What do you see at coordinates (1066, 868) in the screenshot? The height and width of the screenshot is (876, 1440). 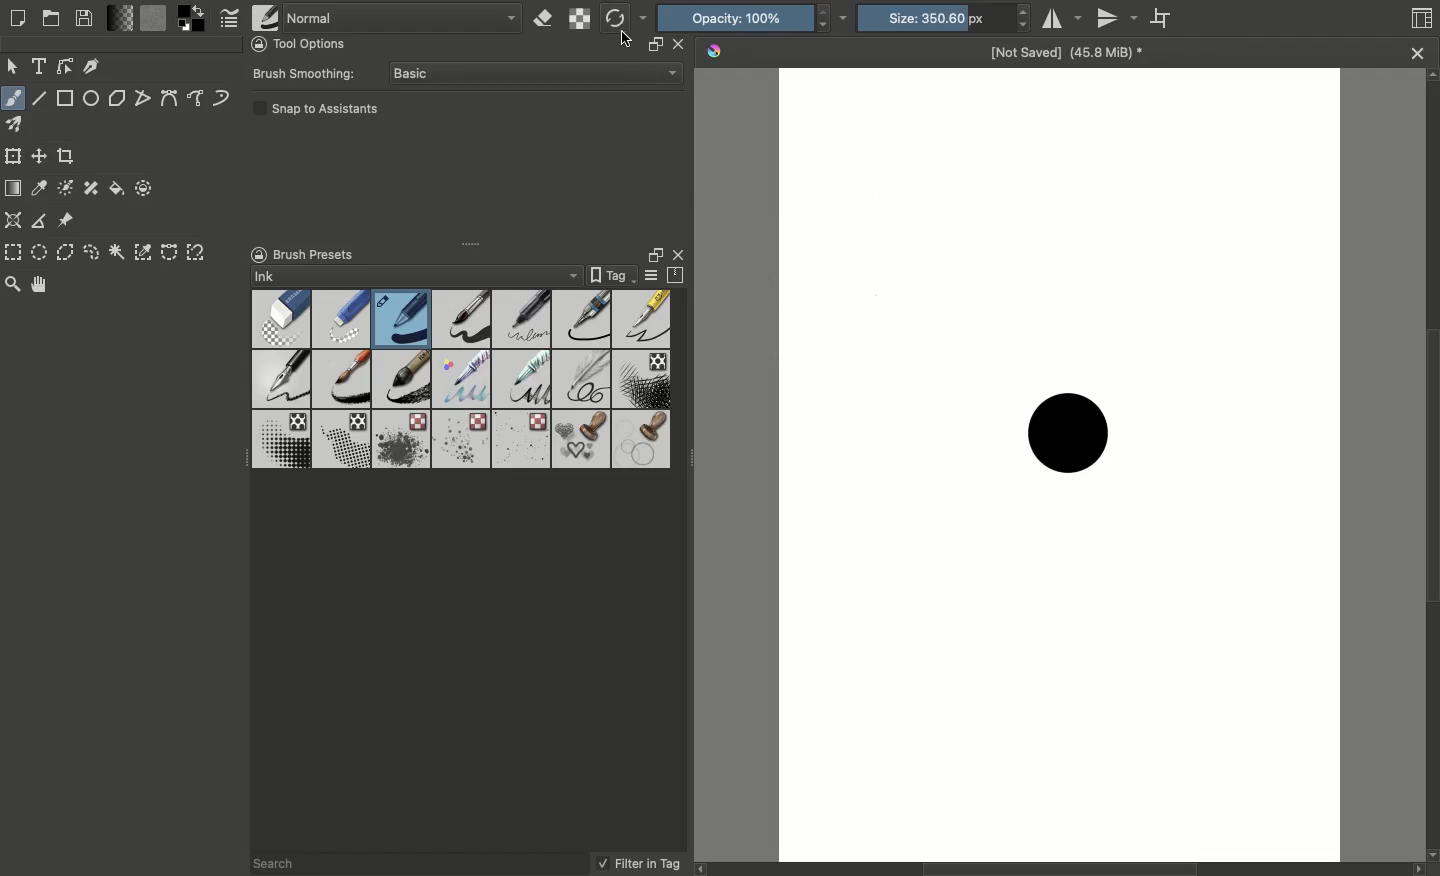 I see `Scroll` at bounding box center [1066, 868].